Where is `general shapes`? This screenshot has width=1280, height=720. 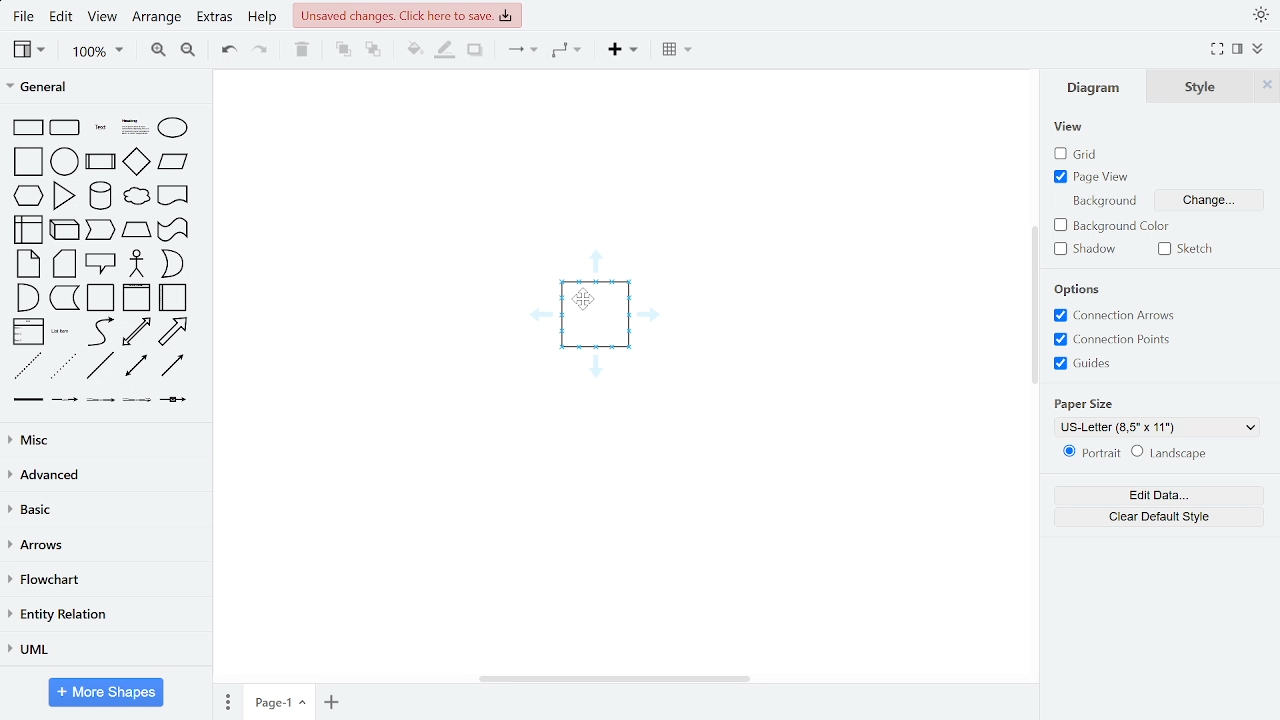 general shapes is located at coordinates (171, 365).